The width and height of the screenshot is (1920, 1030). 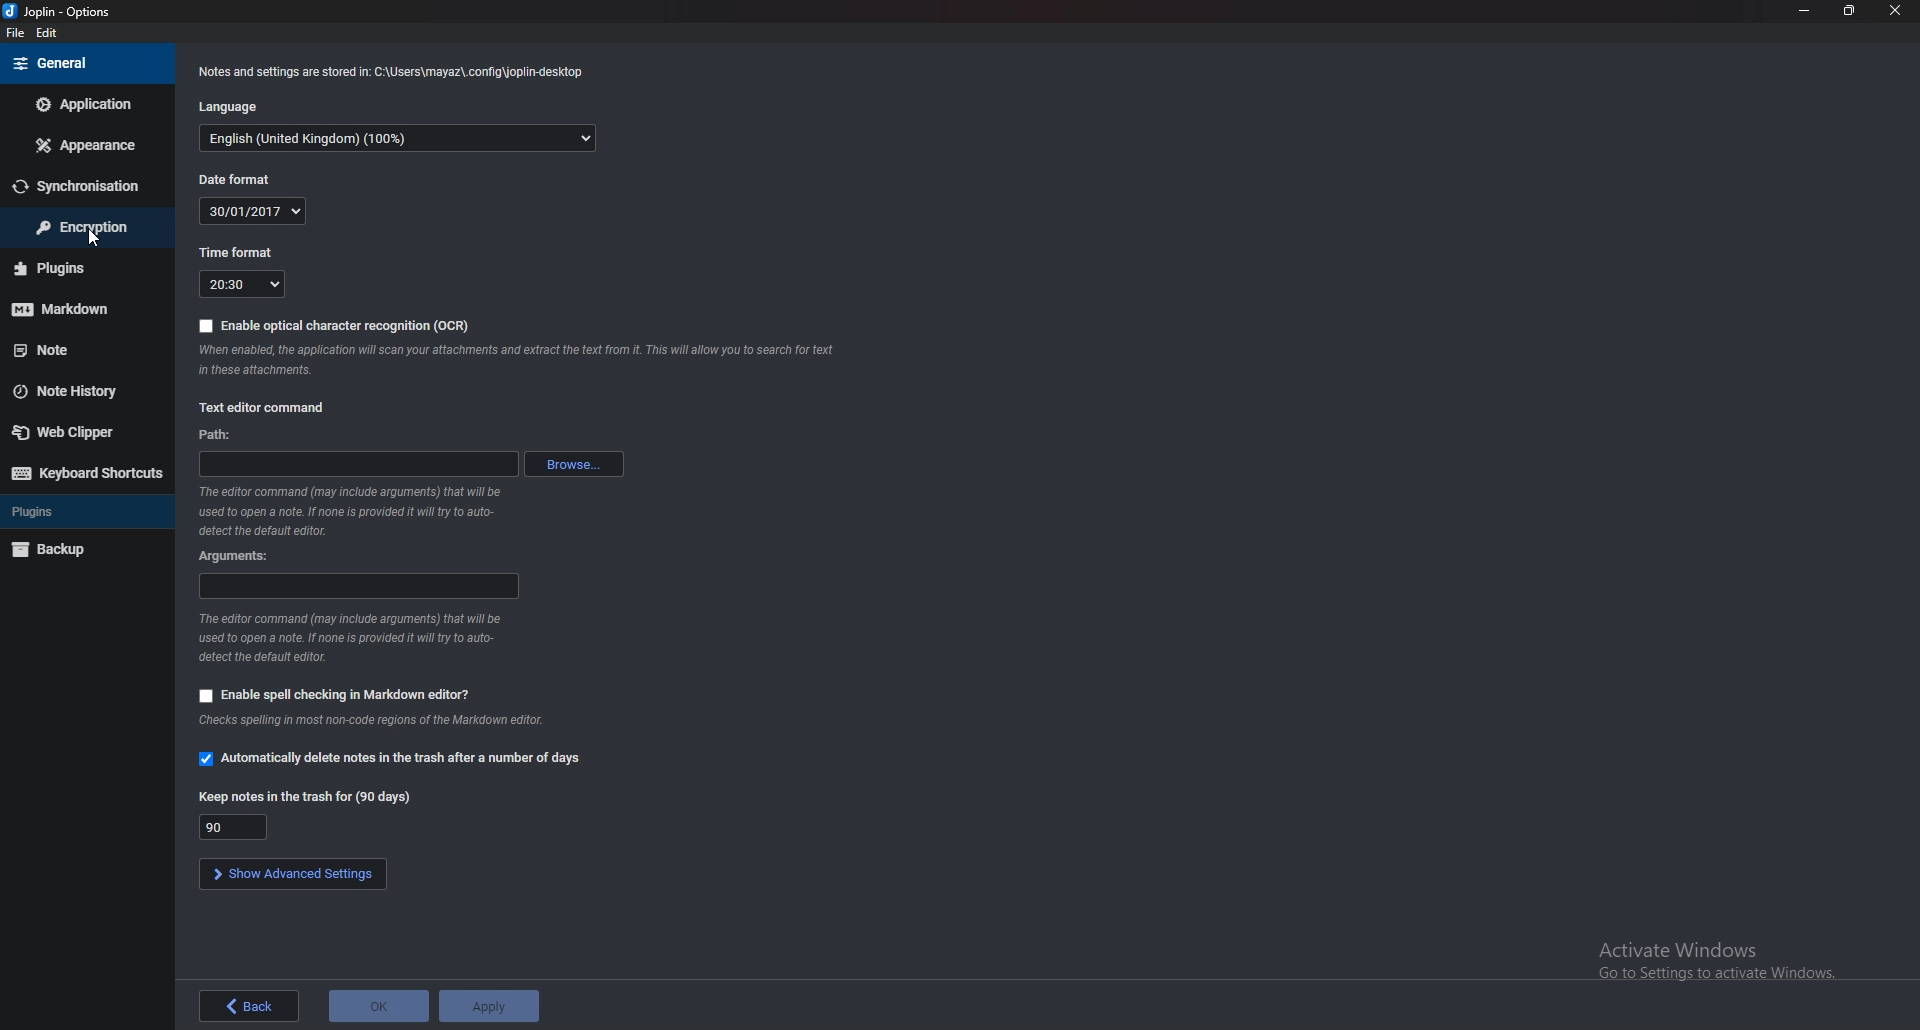 What do you see at coordinates (250, 1005) in the screenshot?
I see `back` at bounding box center [250, 1005].